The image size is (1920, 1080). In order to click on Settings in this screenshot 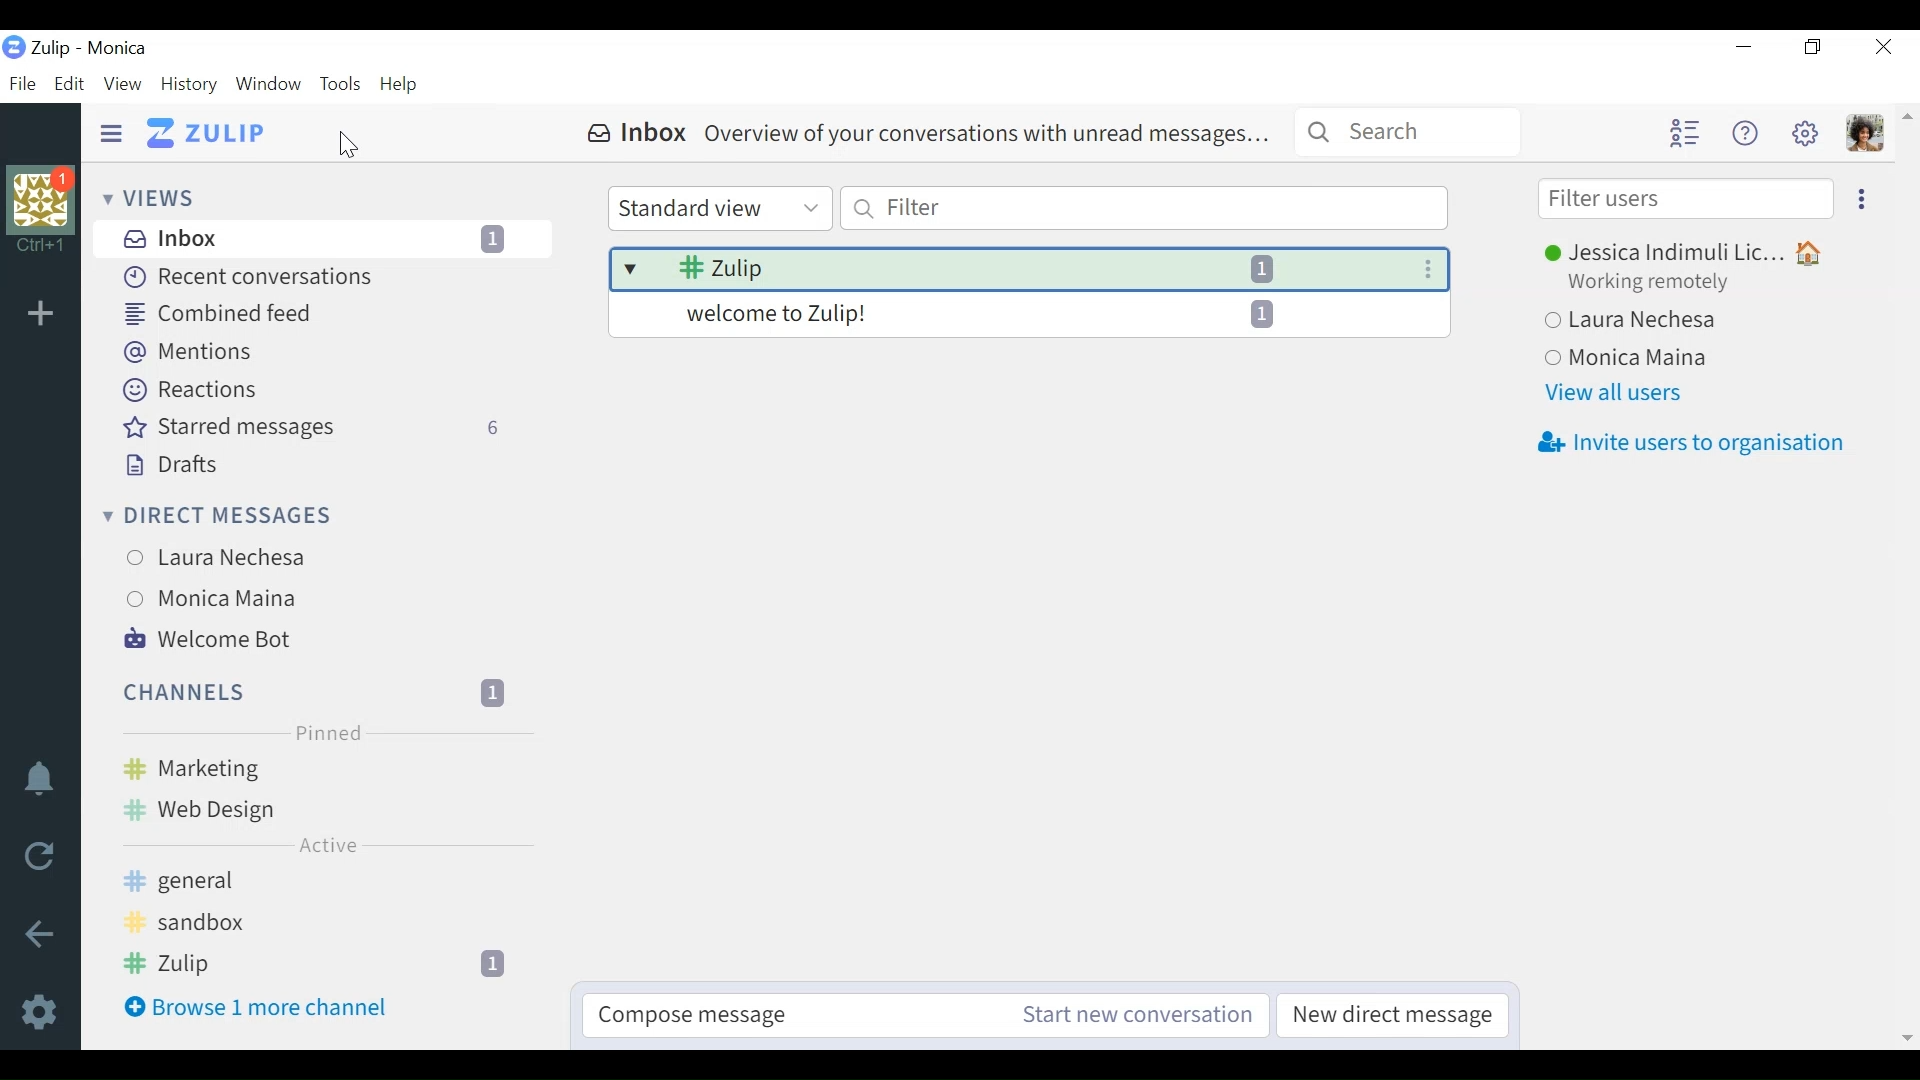, I will do `click(39, 1012)`.